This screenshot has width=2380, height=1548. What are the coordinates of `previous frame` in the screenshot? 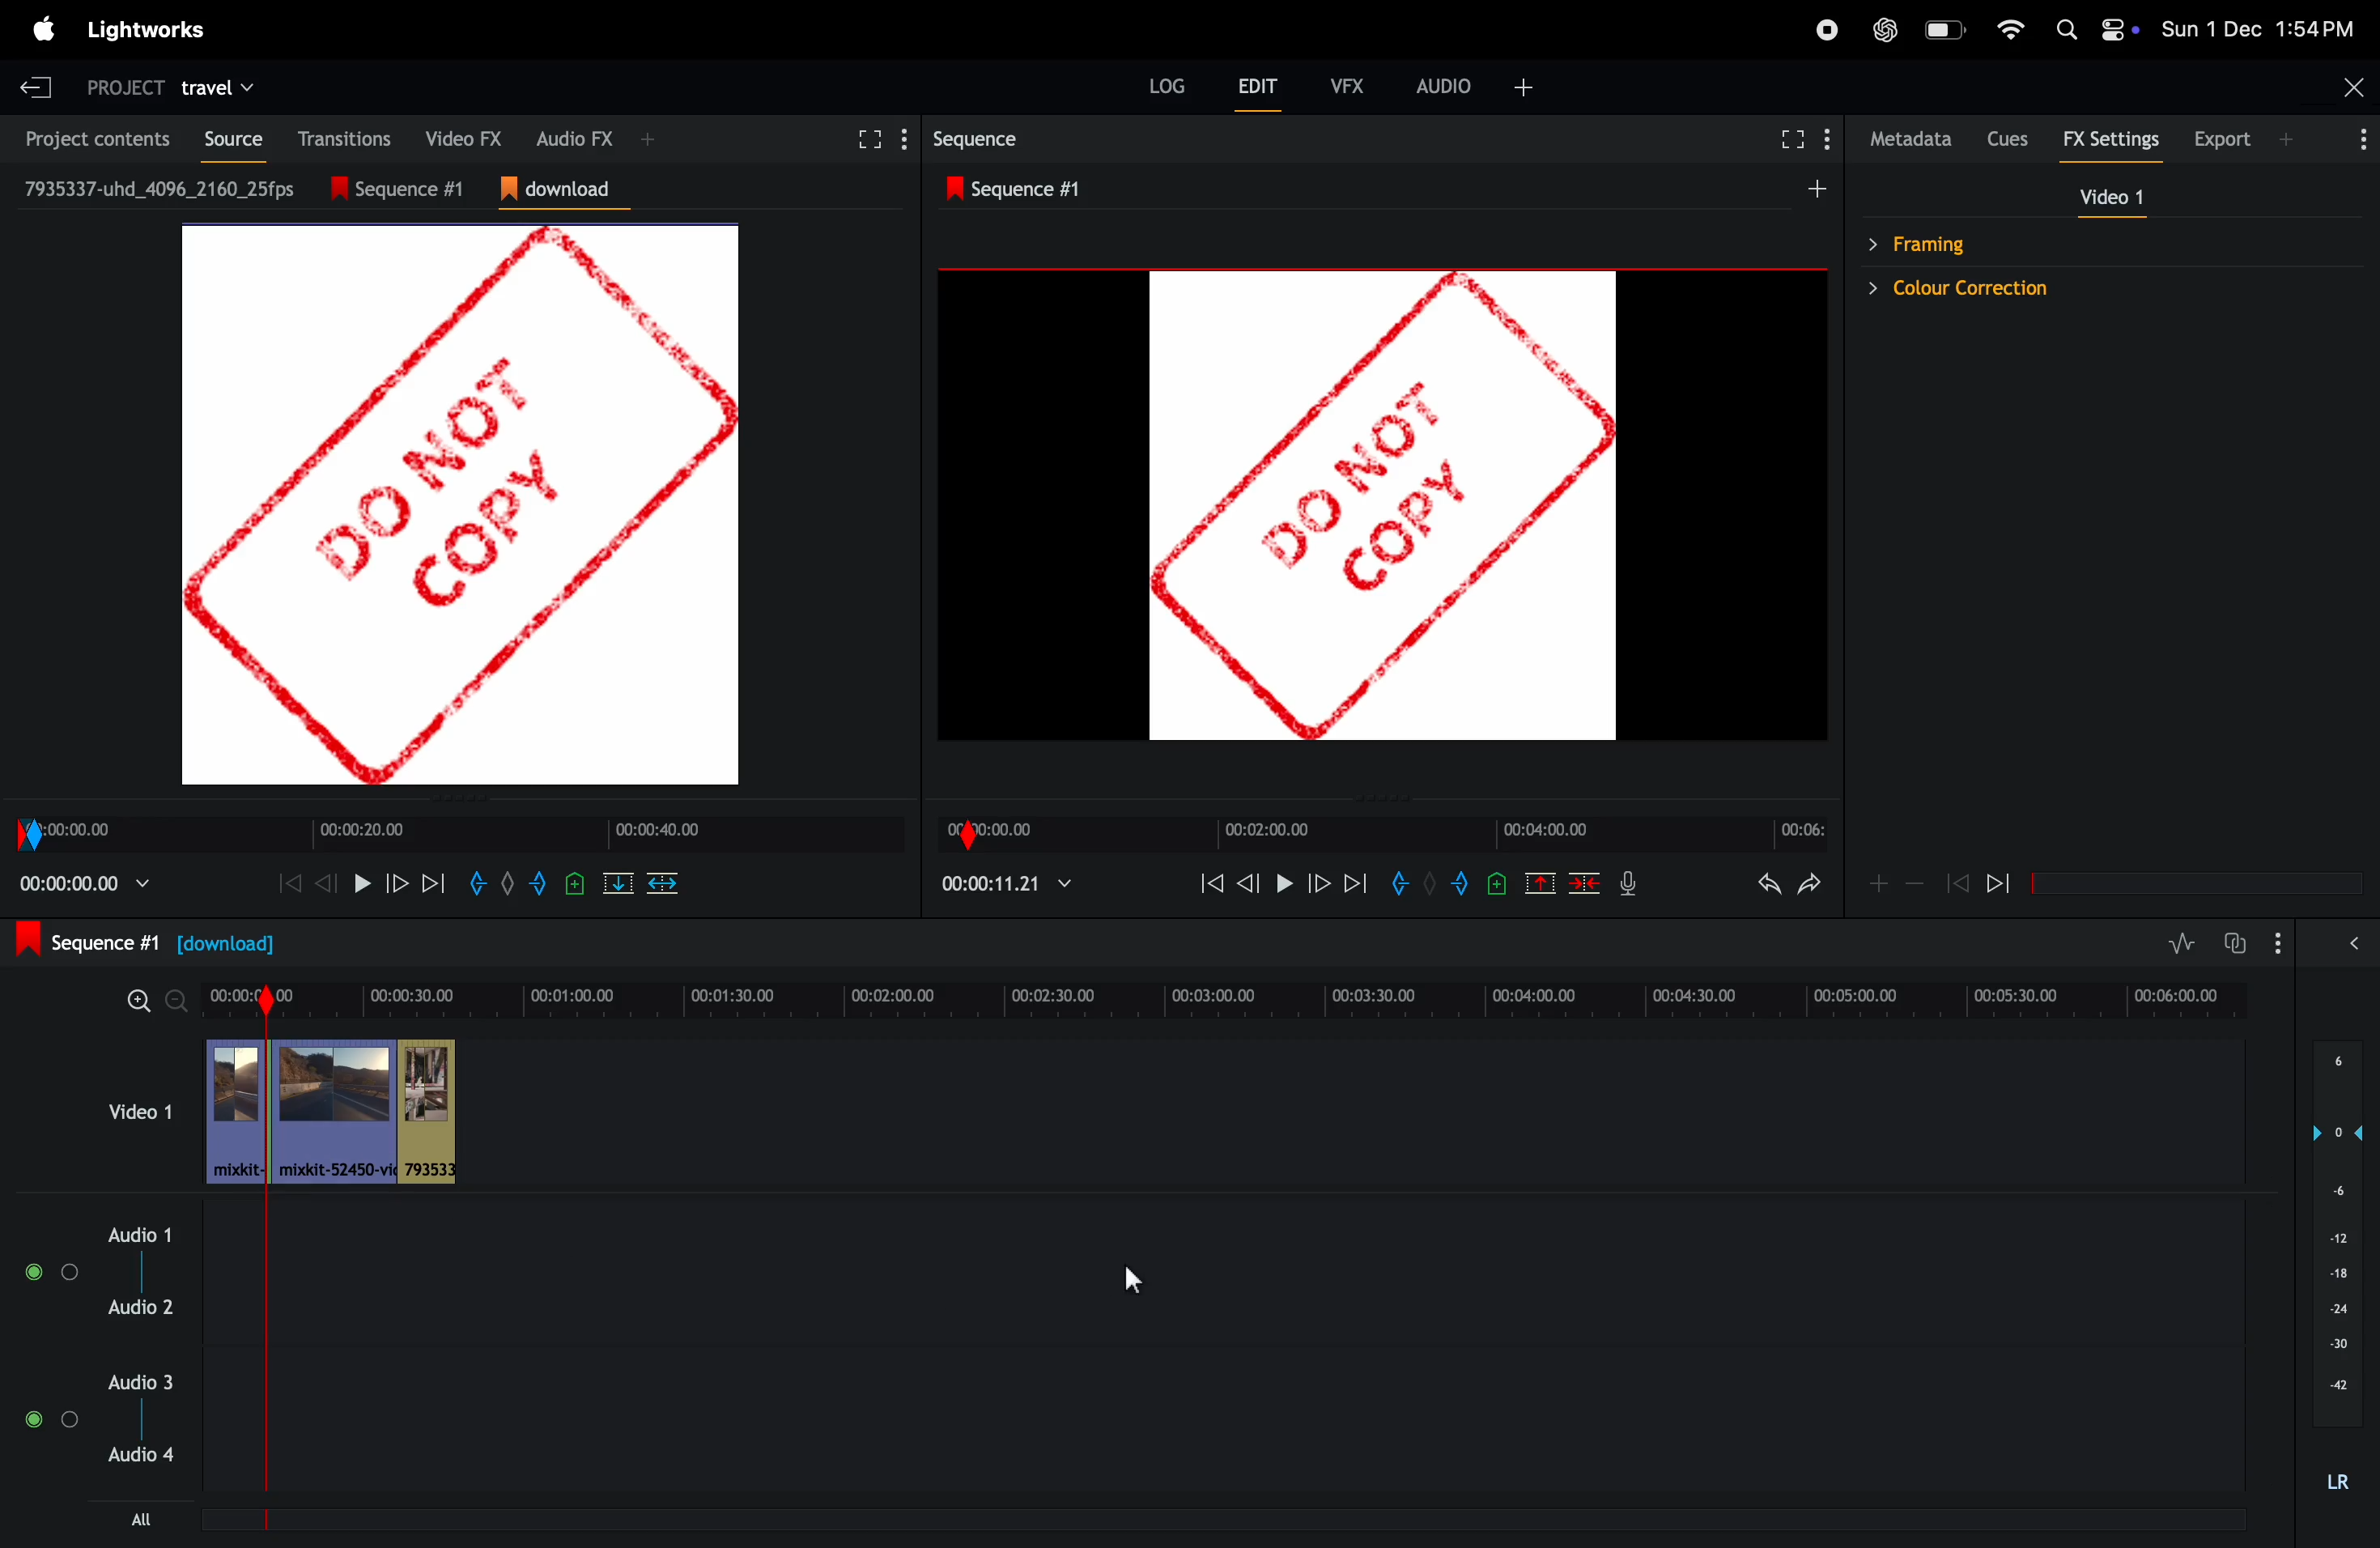 It's located at (1249, 882).